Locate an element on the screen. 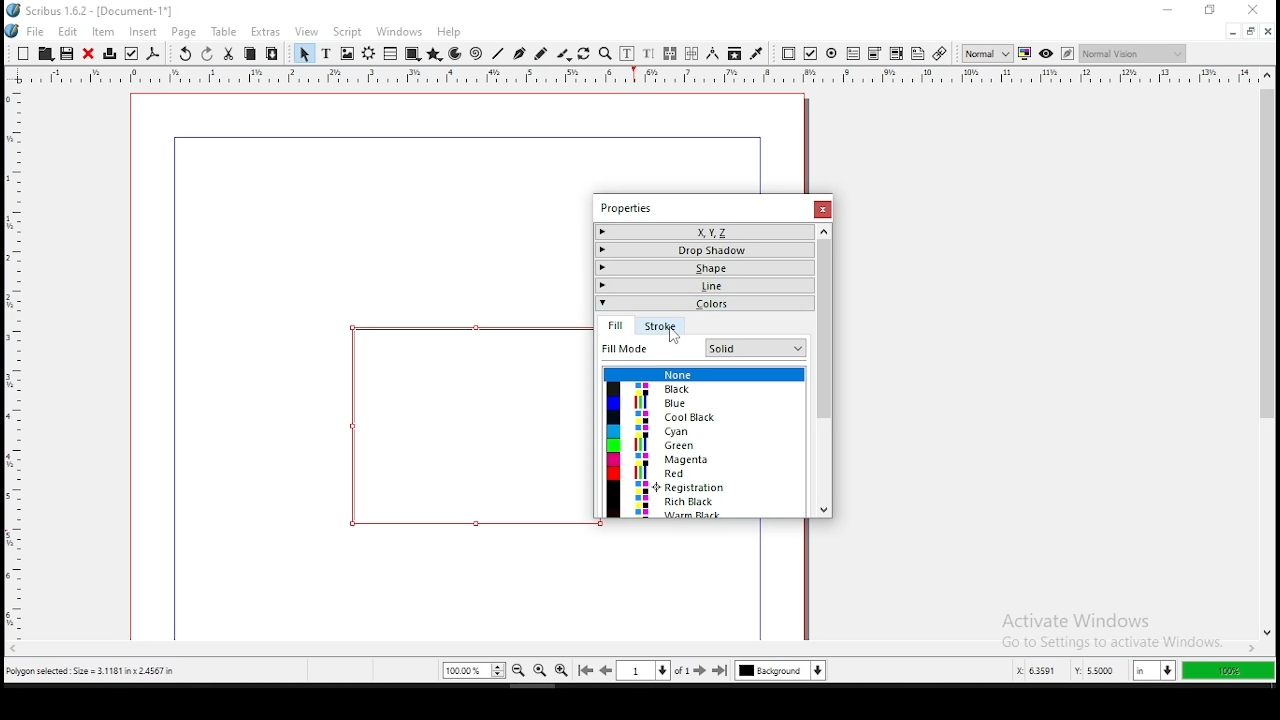  save as pdf is located at coordinates (153, 54).